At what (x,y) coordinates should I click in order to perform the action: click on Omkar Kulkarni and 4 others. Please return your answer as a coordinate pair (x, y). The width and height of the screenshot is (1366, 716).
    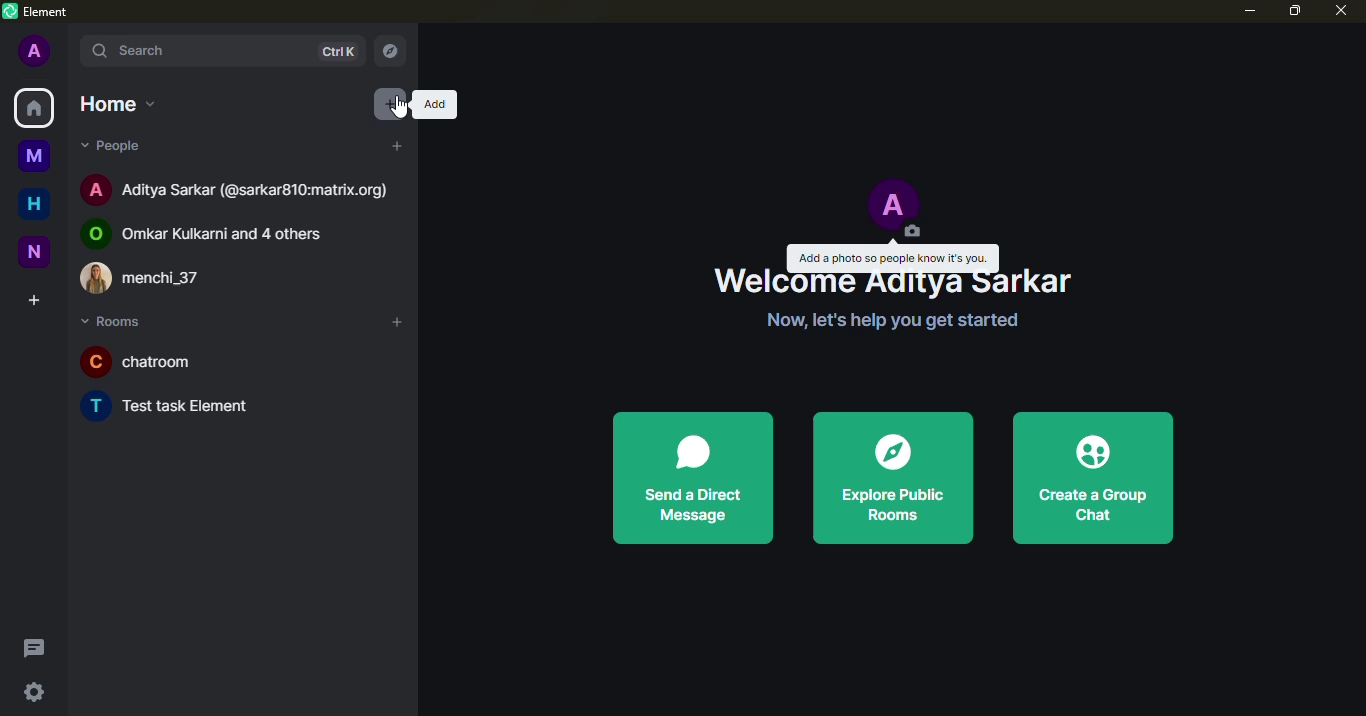
    Looking at the image, I should click on (205, 234).